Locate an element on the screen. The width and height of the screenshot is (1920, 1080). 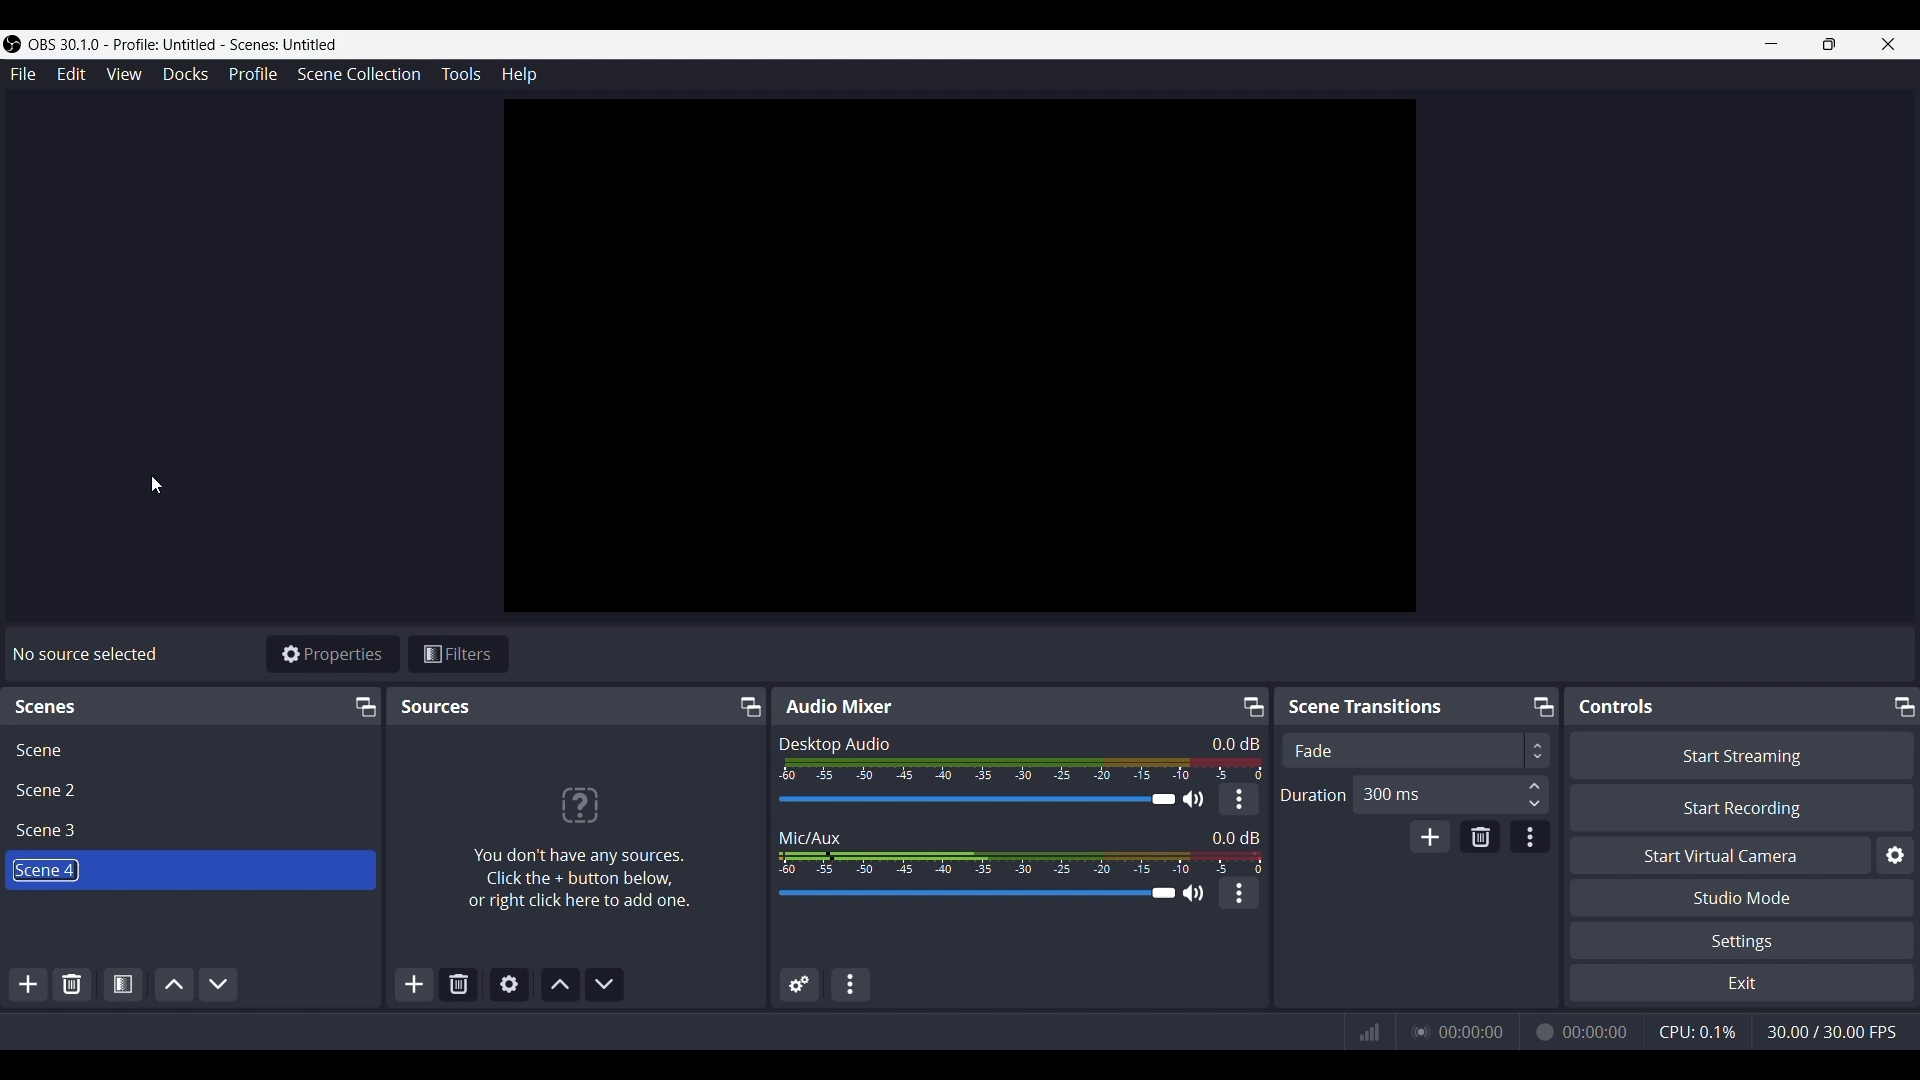
Desktop Audio is located at coordinates (835, 744).